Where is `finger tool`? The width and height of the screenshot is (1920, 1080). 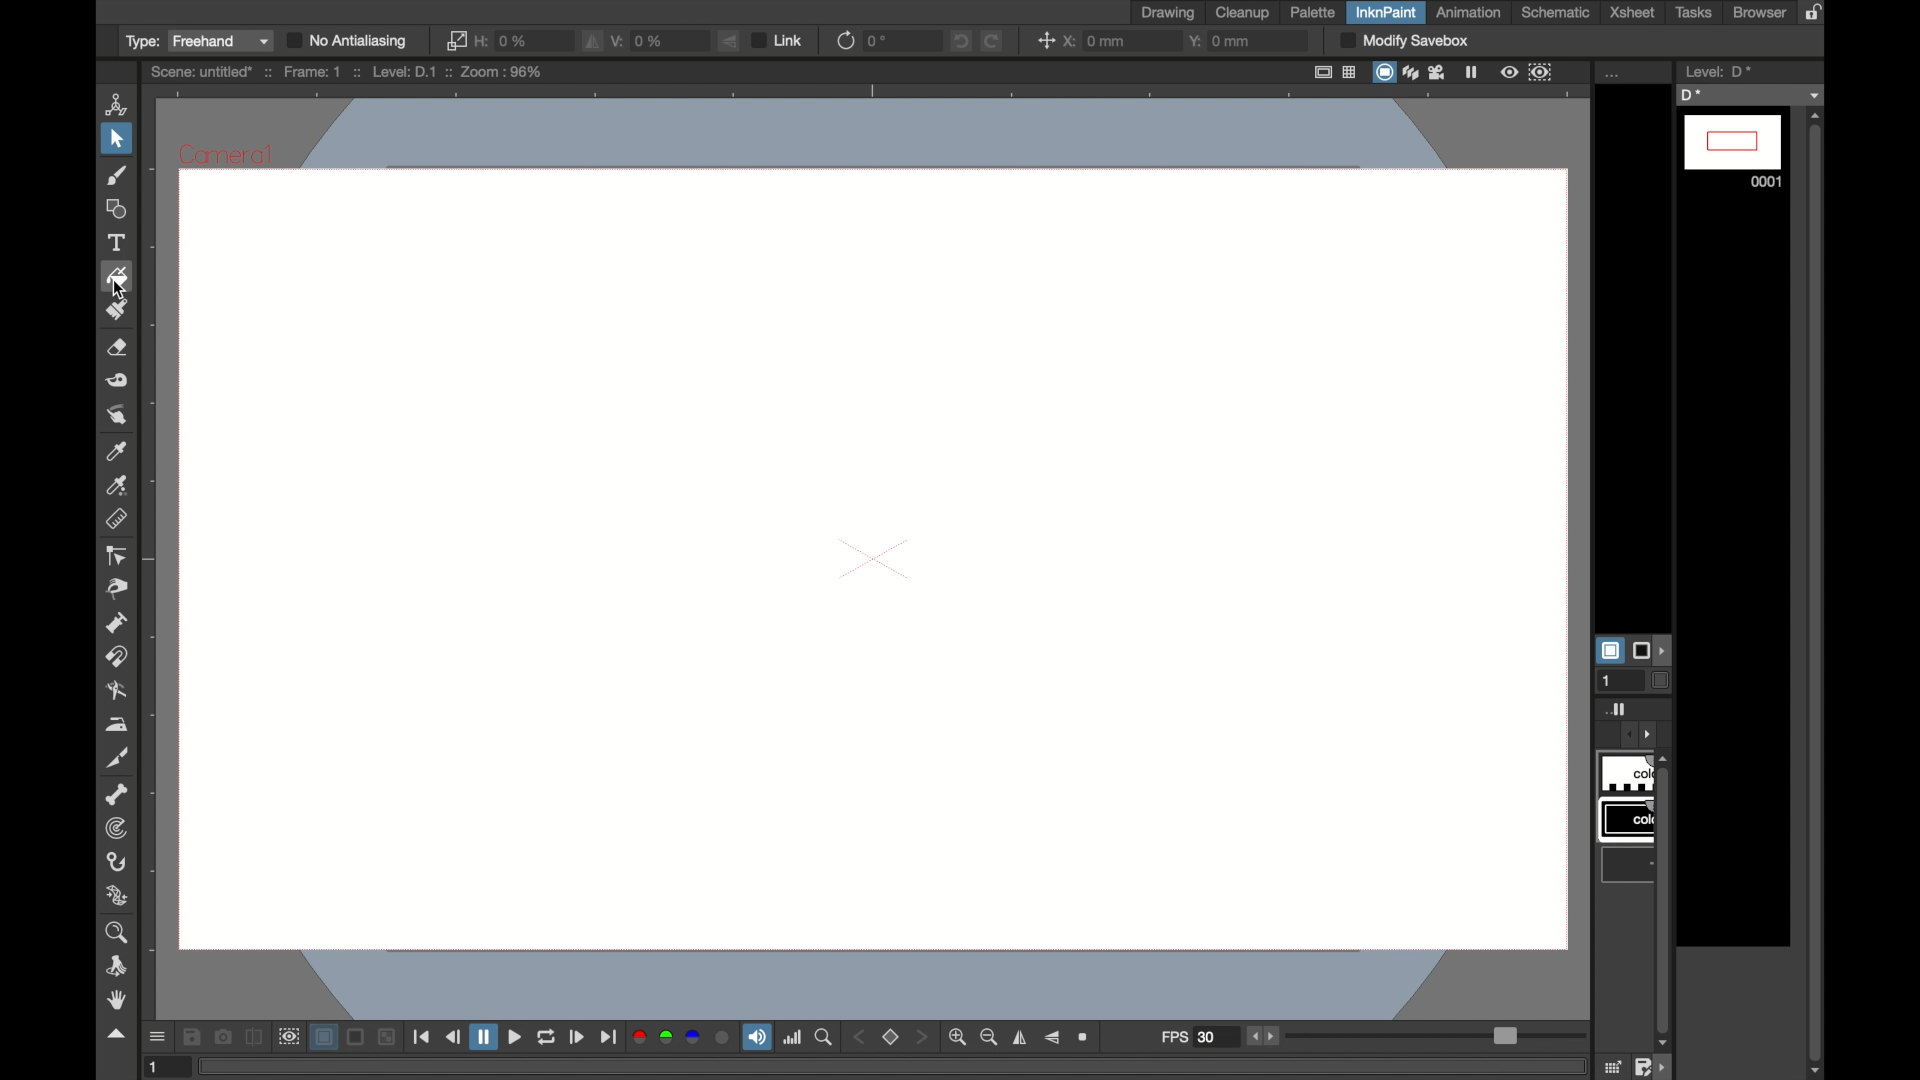 finger tool is located at coordinates (115, 414).